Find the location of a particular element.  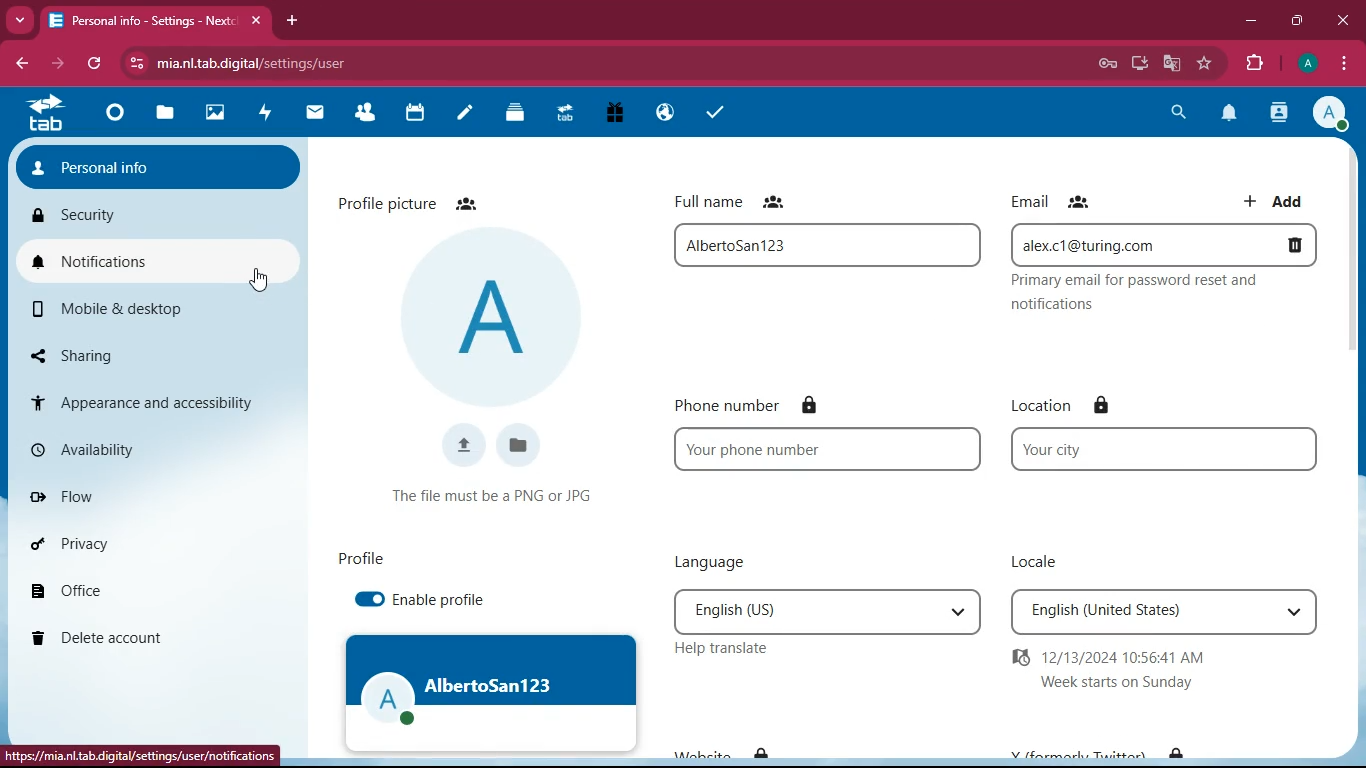

Your city is located at coordinates (1165, 449).